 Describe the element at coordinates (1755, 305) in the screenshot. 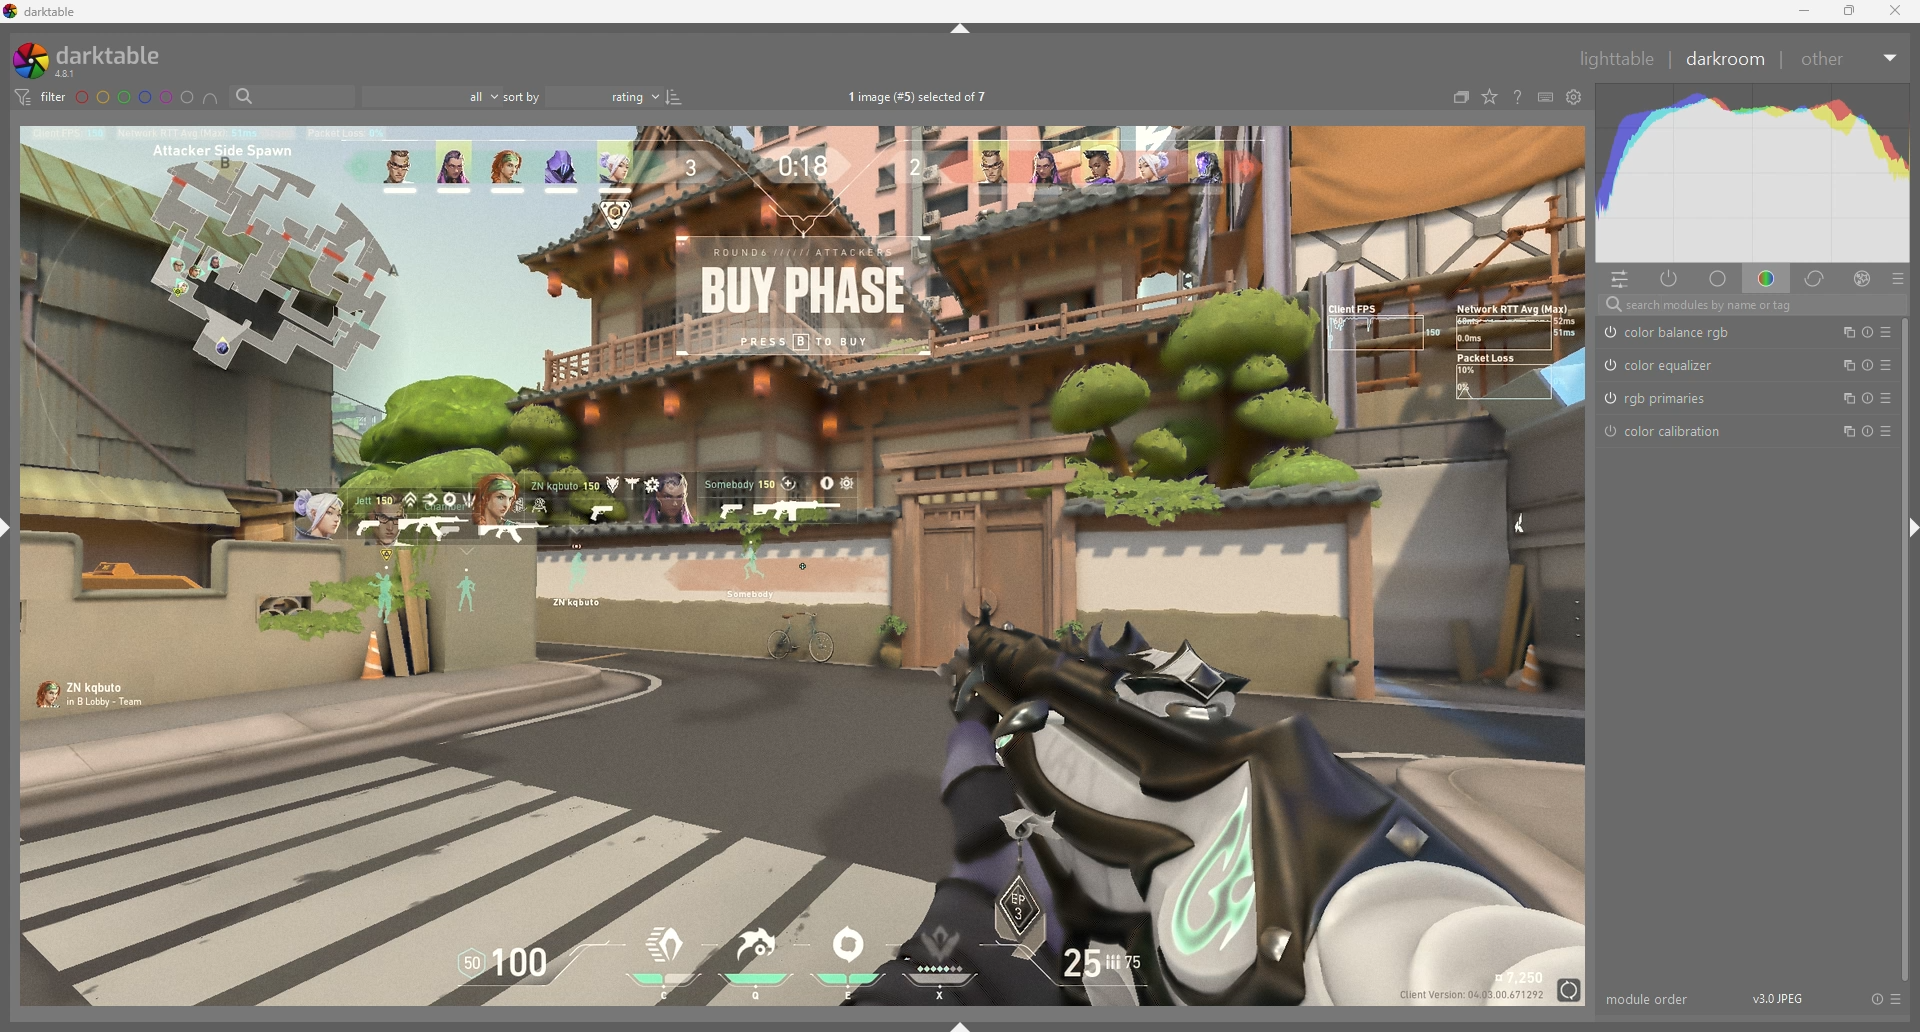

I see `search modules` at that location.